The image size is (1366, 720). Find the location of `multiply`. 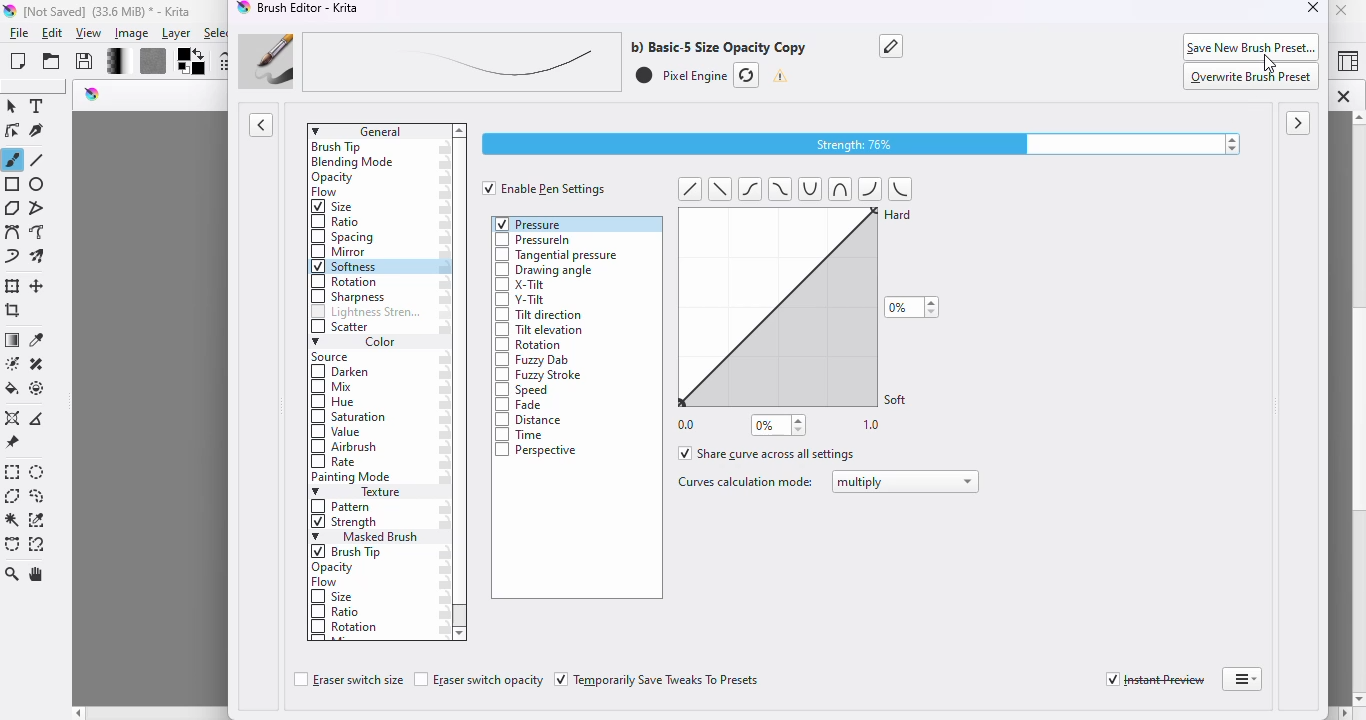

multiply is located at coordinates (906, 482).